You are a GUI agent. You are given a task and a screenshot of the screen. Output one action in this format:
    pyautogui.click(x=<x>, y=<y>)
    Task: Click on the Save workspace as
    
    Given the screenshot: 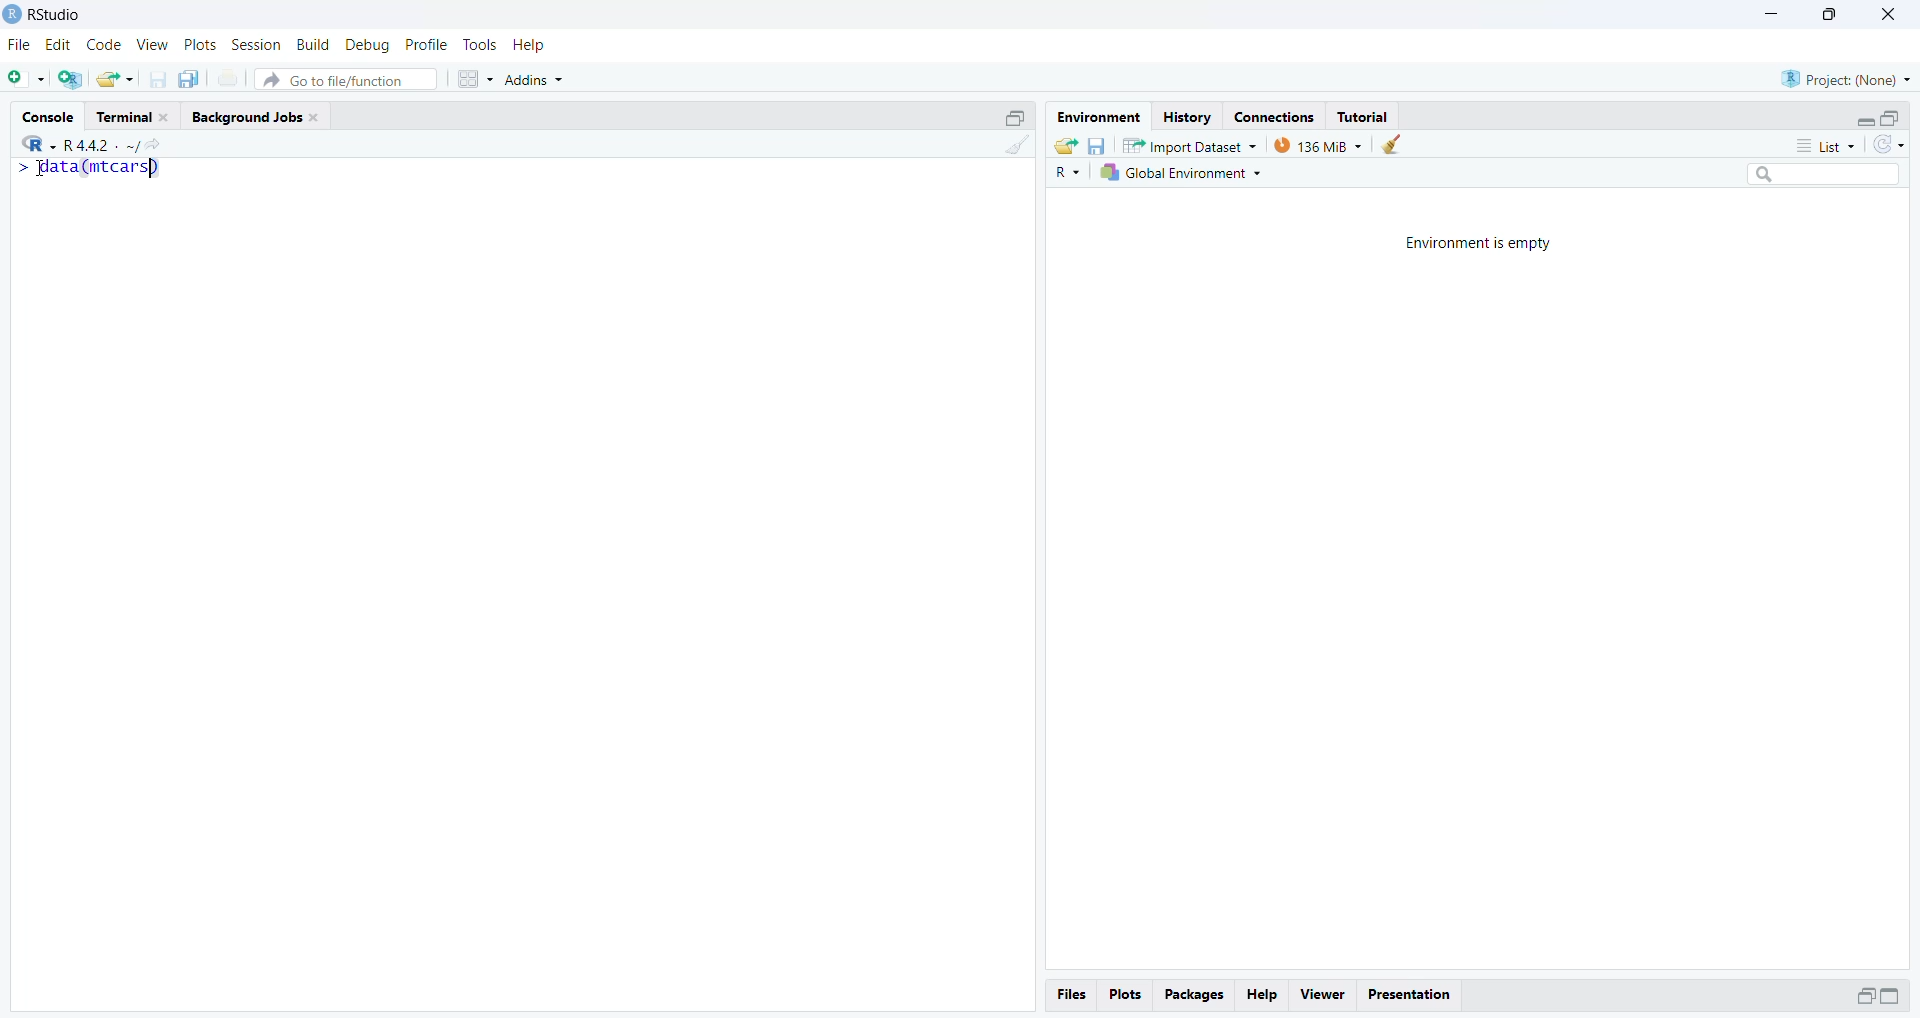 What is the action you would take?
    pyautogui.click(x=1097, y=144)
    